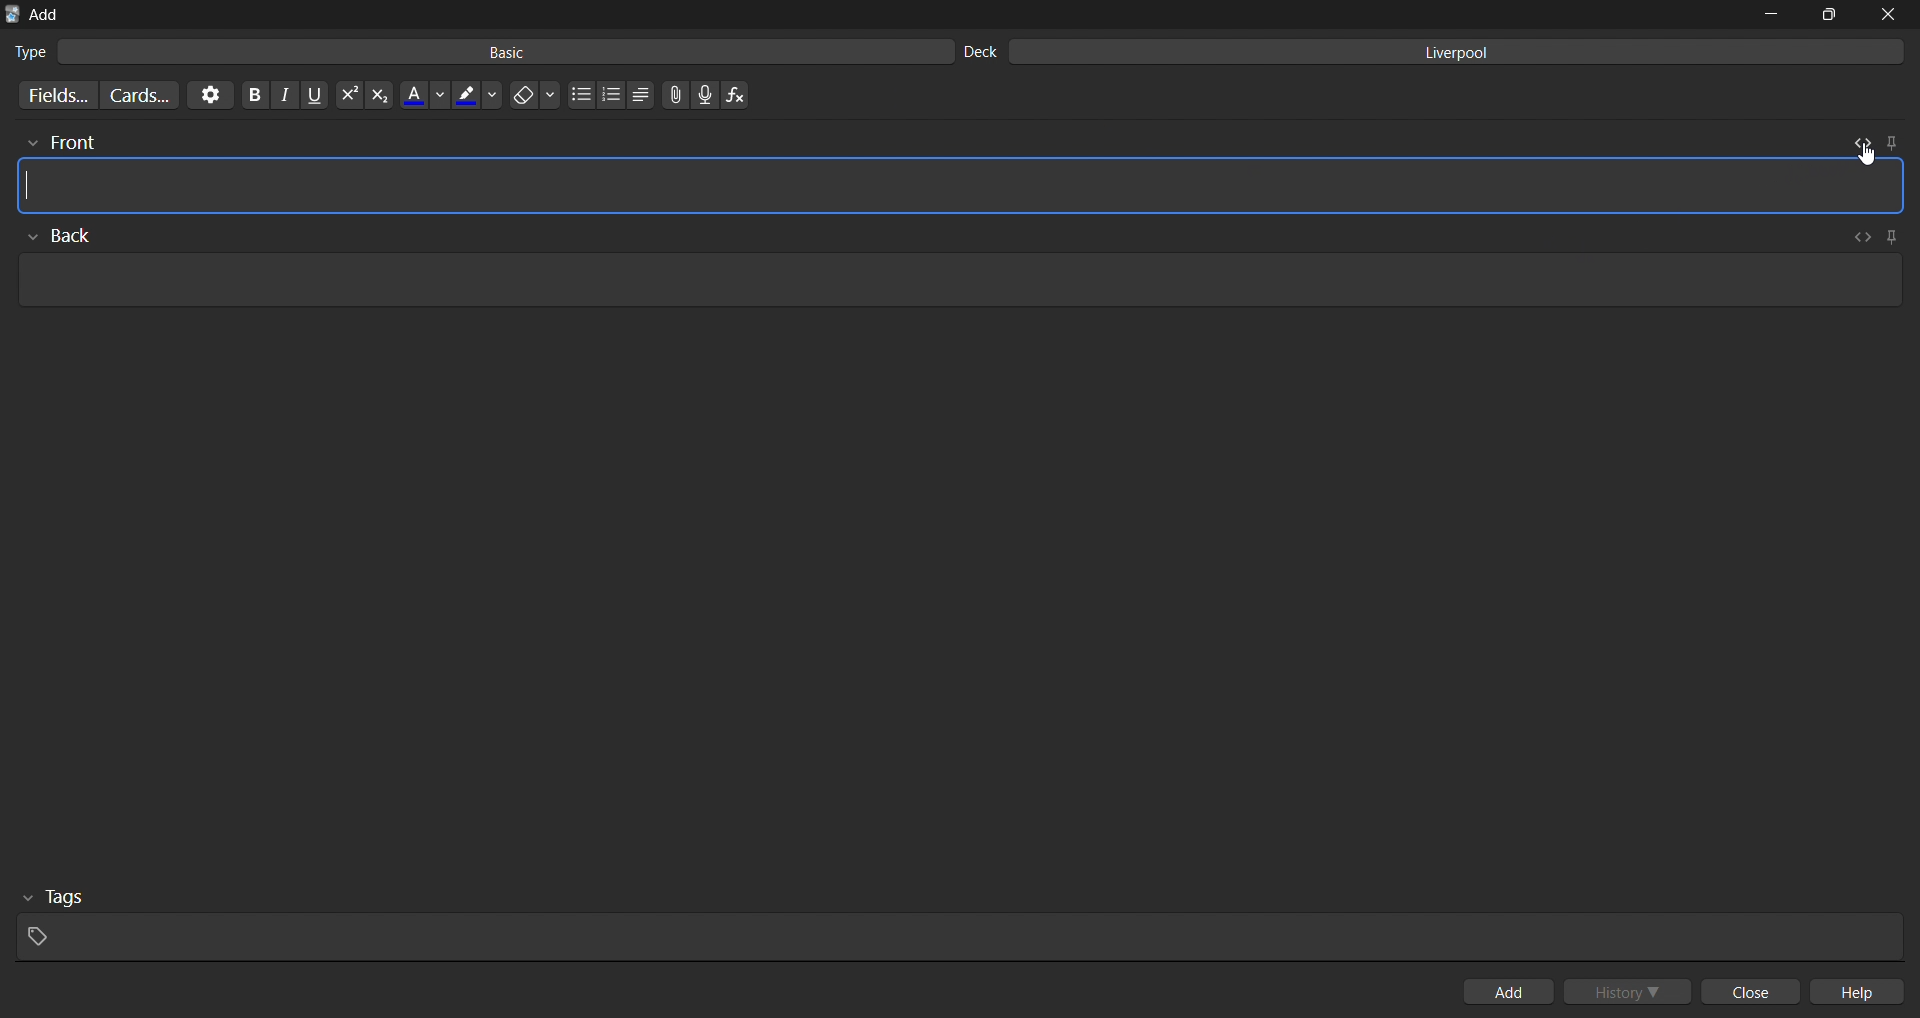 Image resolution: width=1920 pixels, height=1018 pixels. What do you see at coordinates (347, 96) in the screenshot?
I see `superscript` at bounding box center [347, 96].